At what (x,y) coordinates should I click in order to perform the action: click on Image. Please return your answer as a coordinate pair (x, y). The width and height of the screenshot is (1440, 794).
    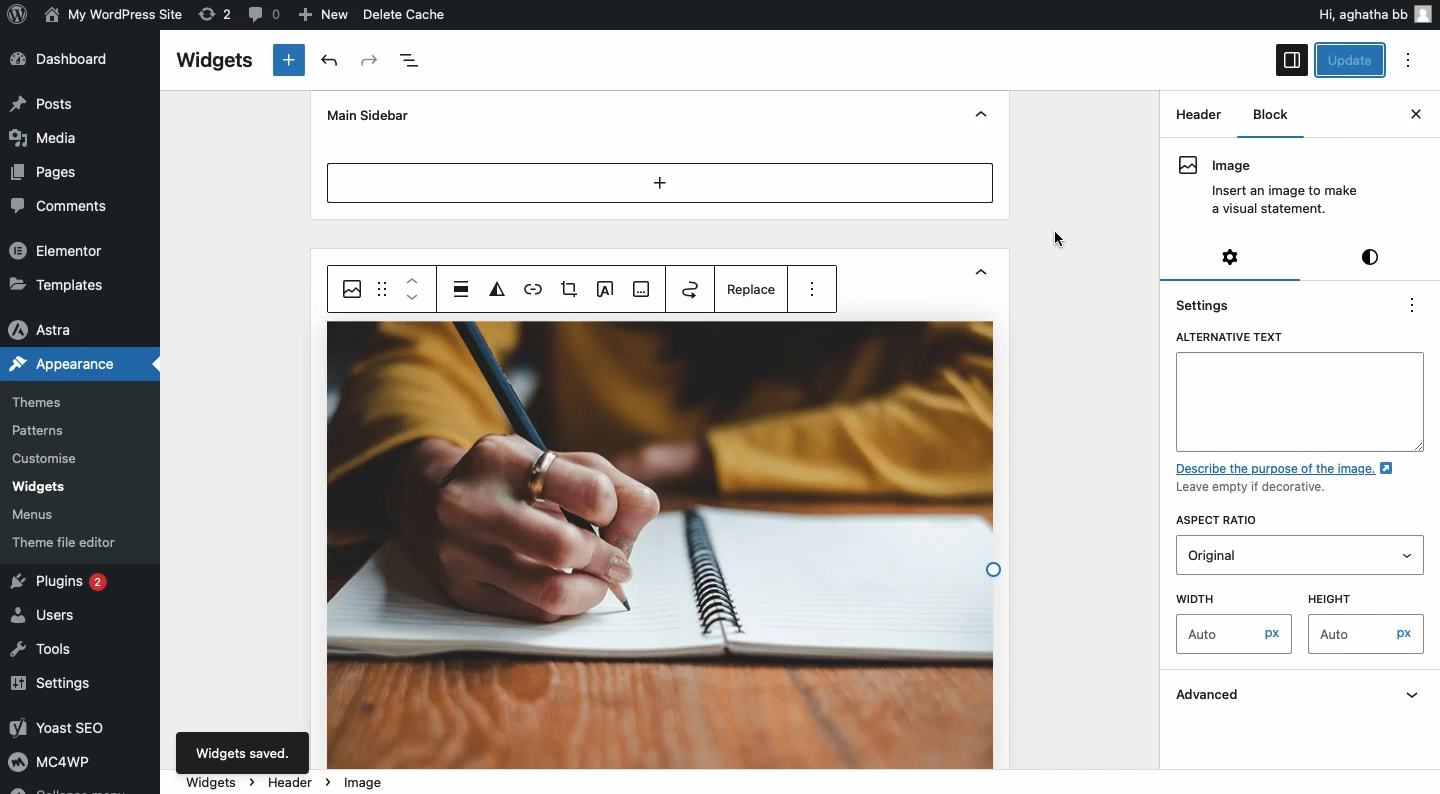
    Looking at the image, I should click on (365, 783).